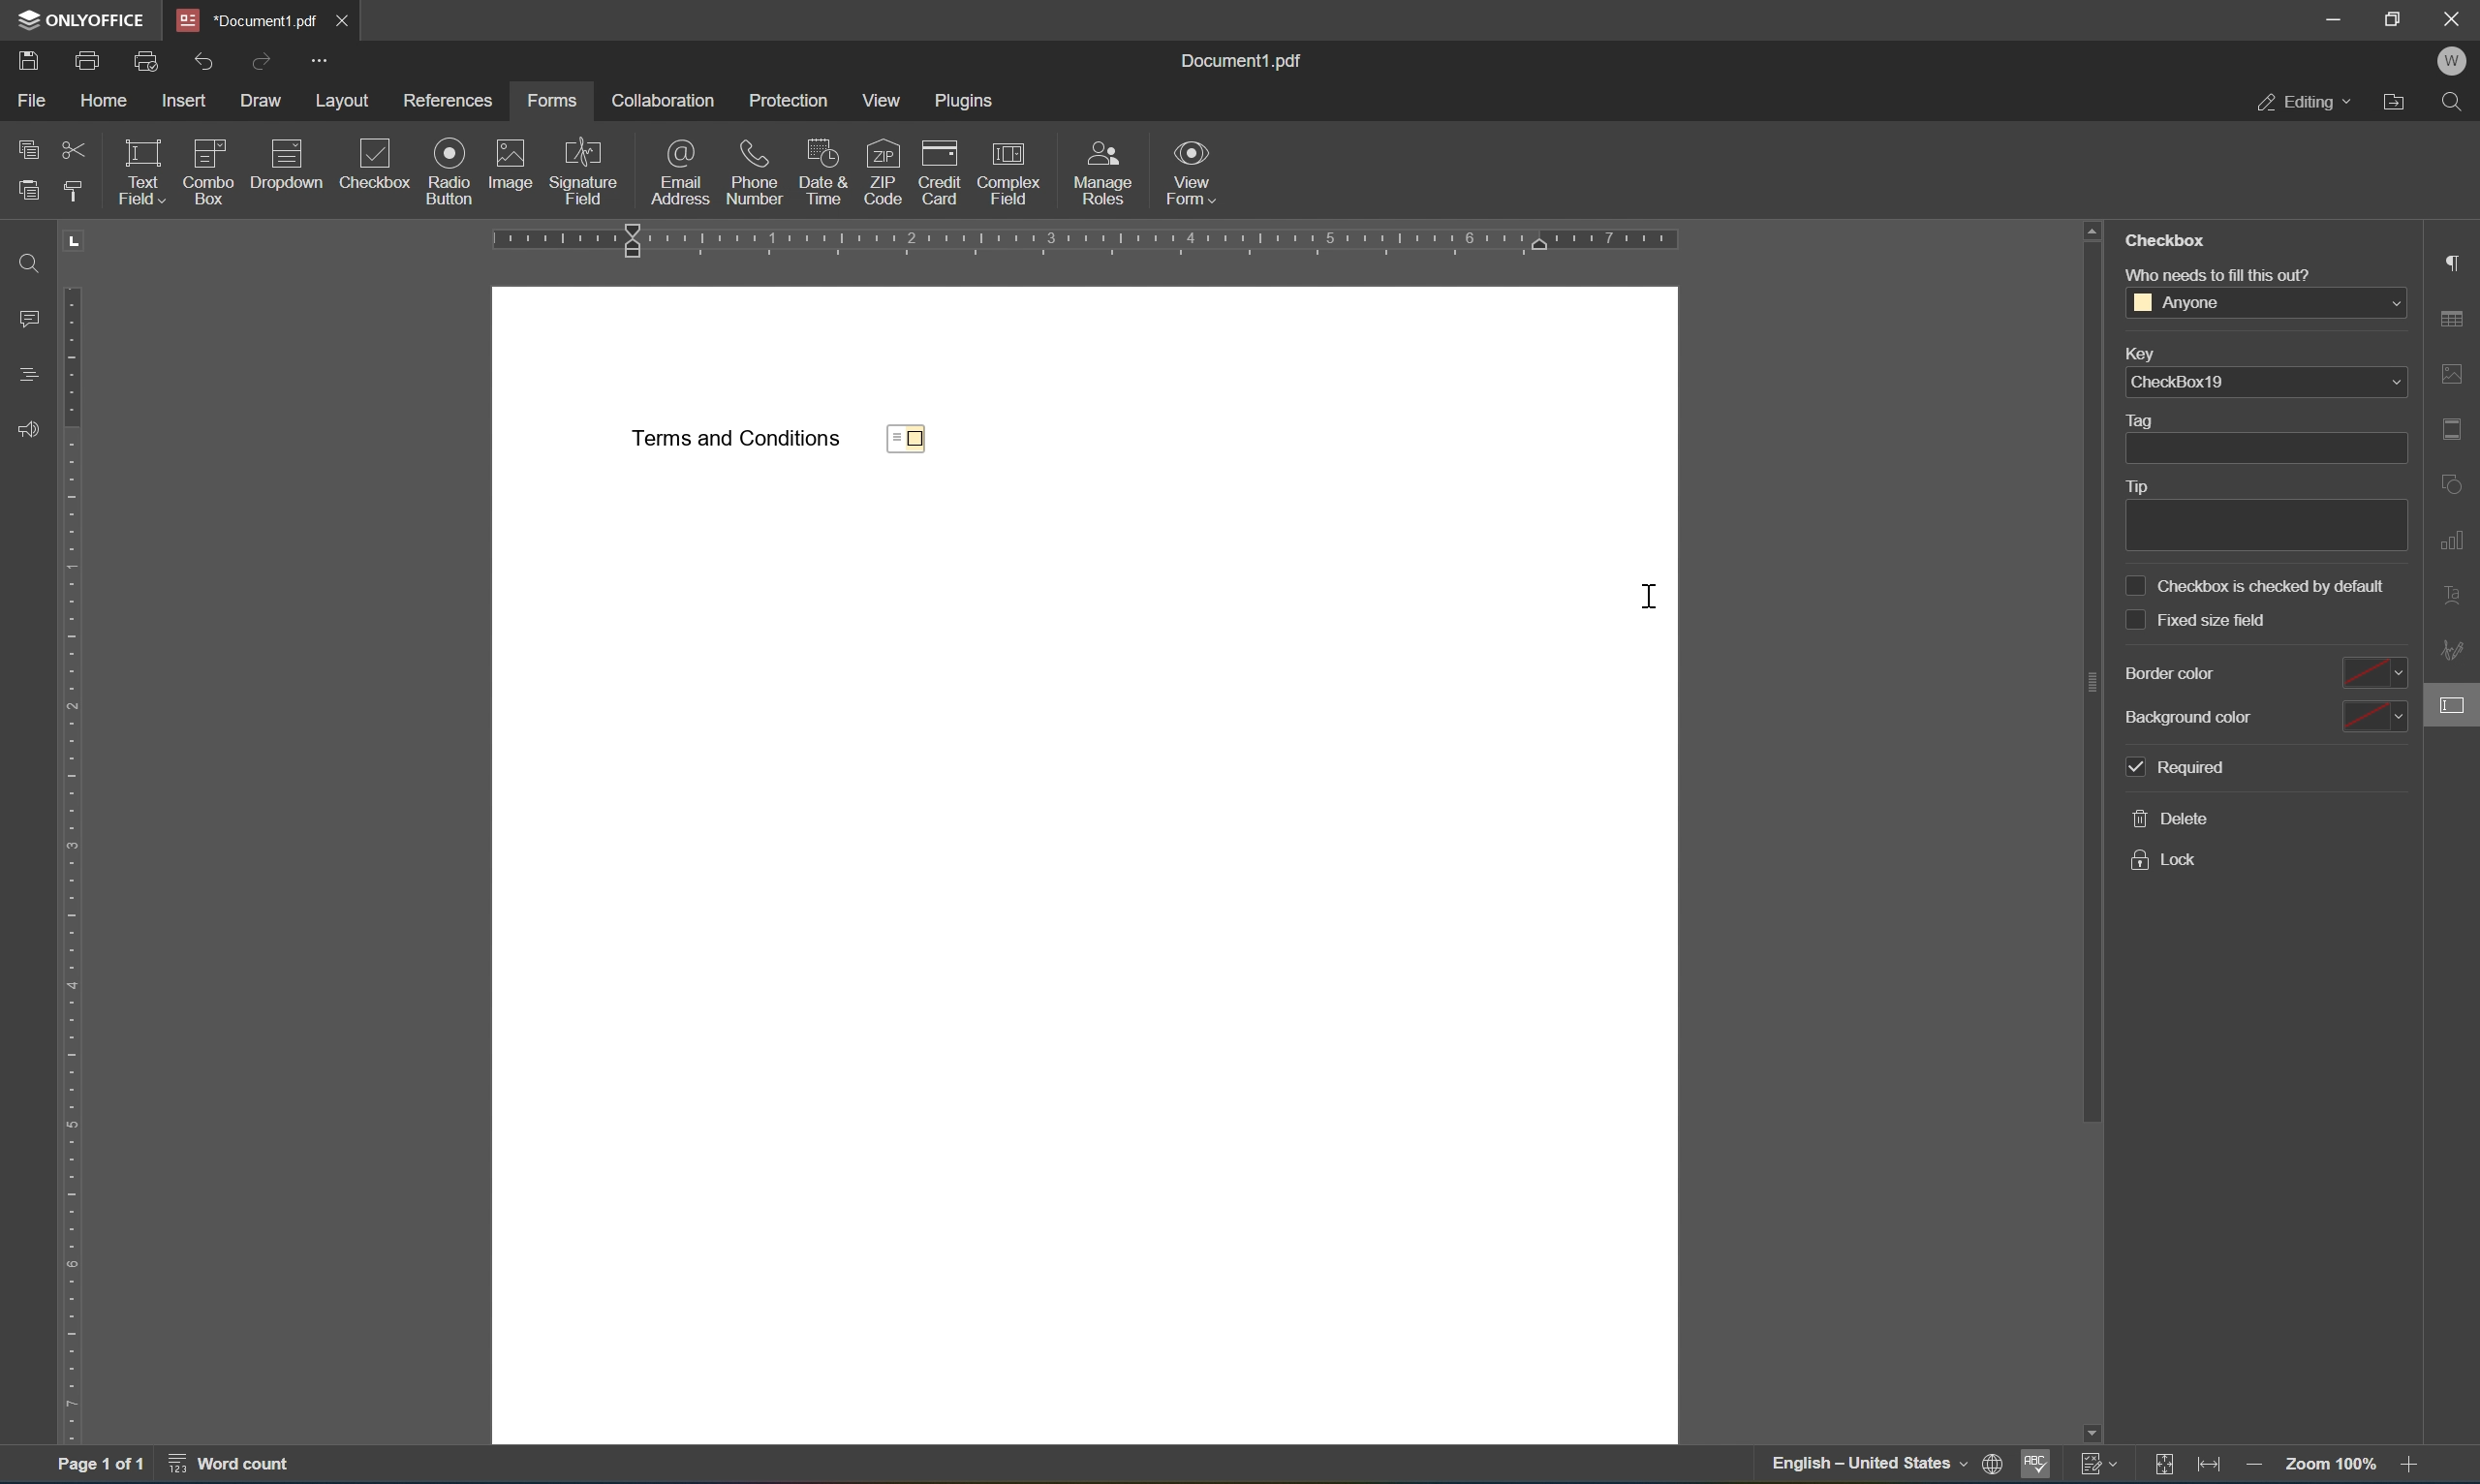 This screenshot has height=1484, width=2480. What do you see at coordinates (583, 170) in the screenshot?
I see `signature field` at bounding box center [583, 170].